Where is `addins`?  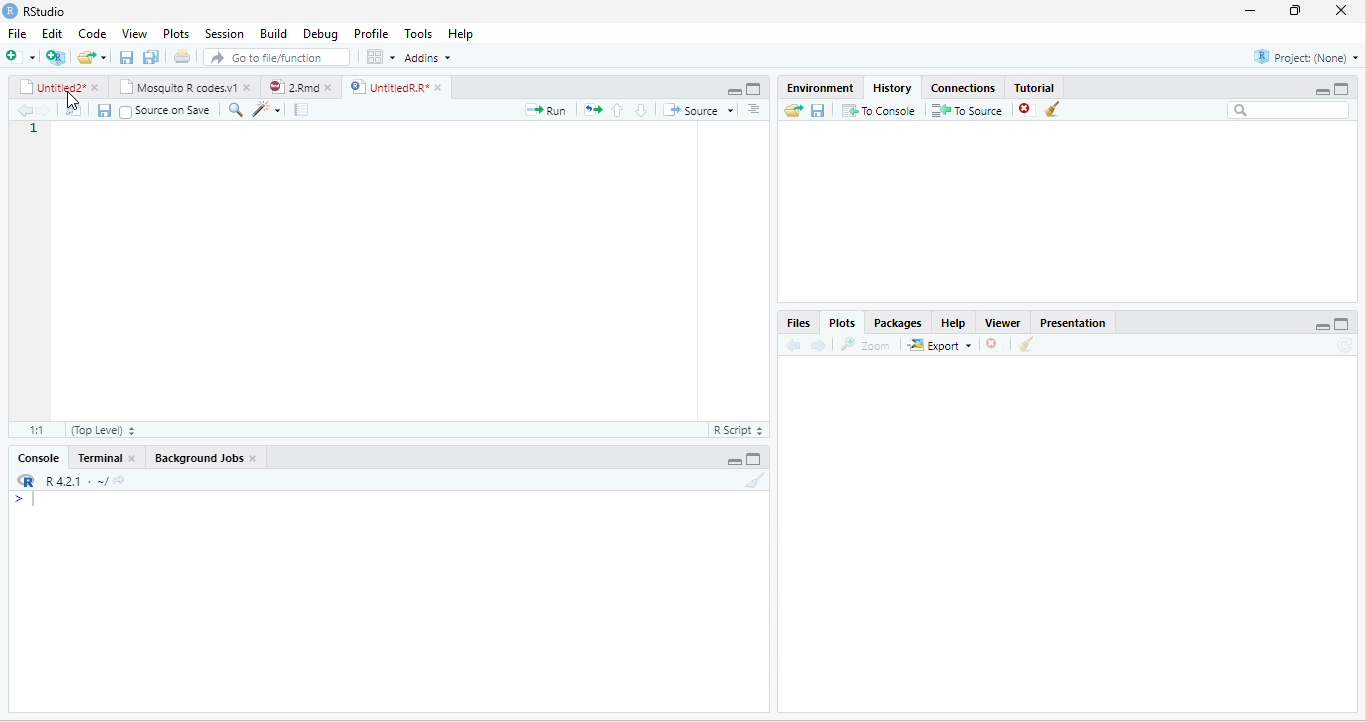
addins is located at coordinates (432, 57).